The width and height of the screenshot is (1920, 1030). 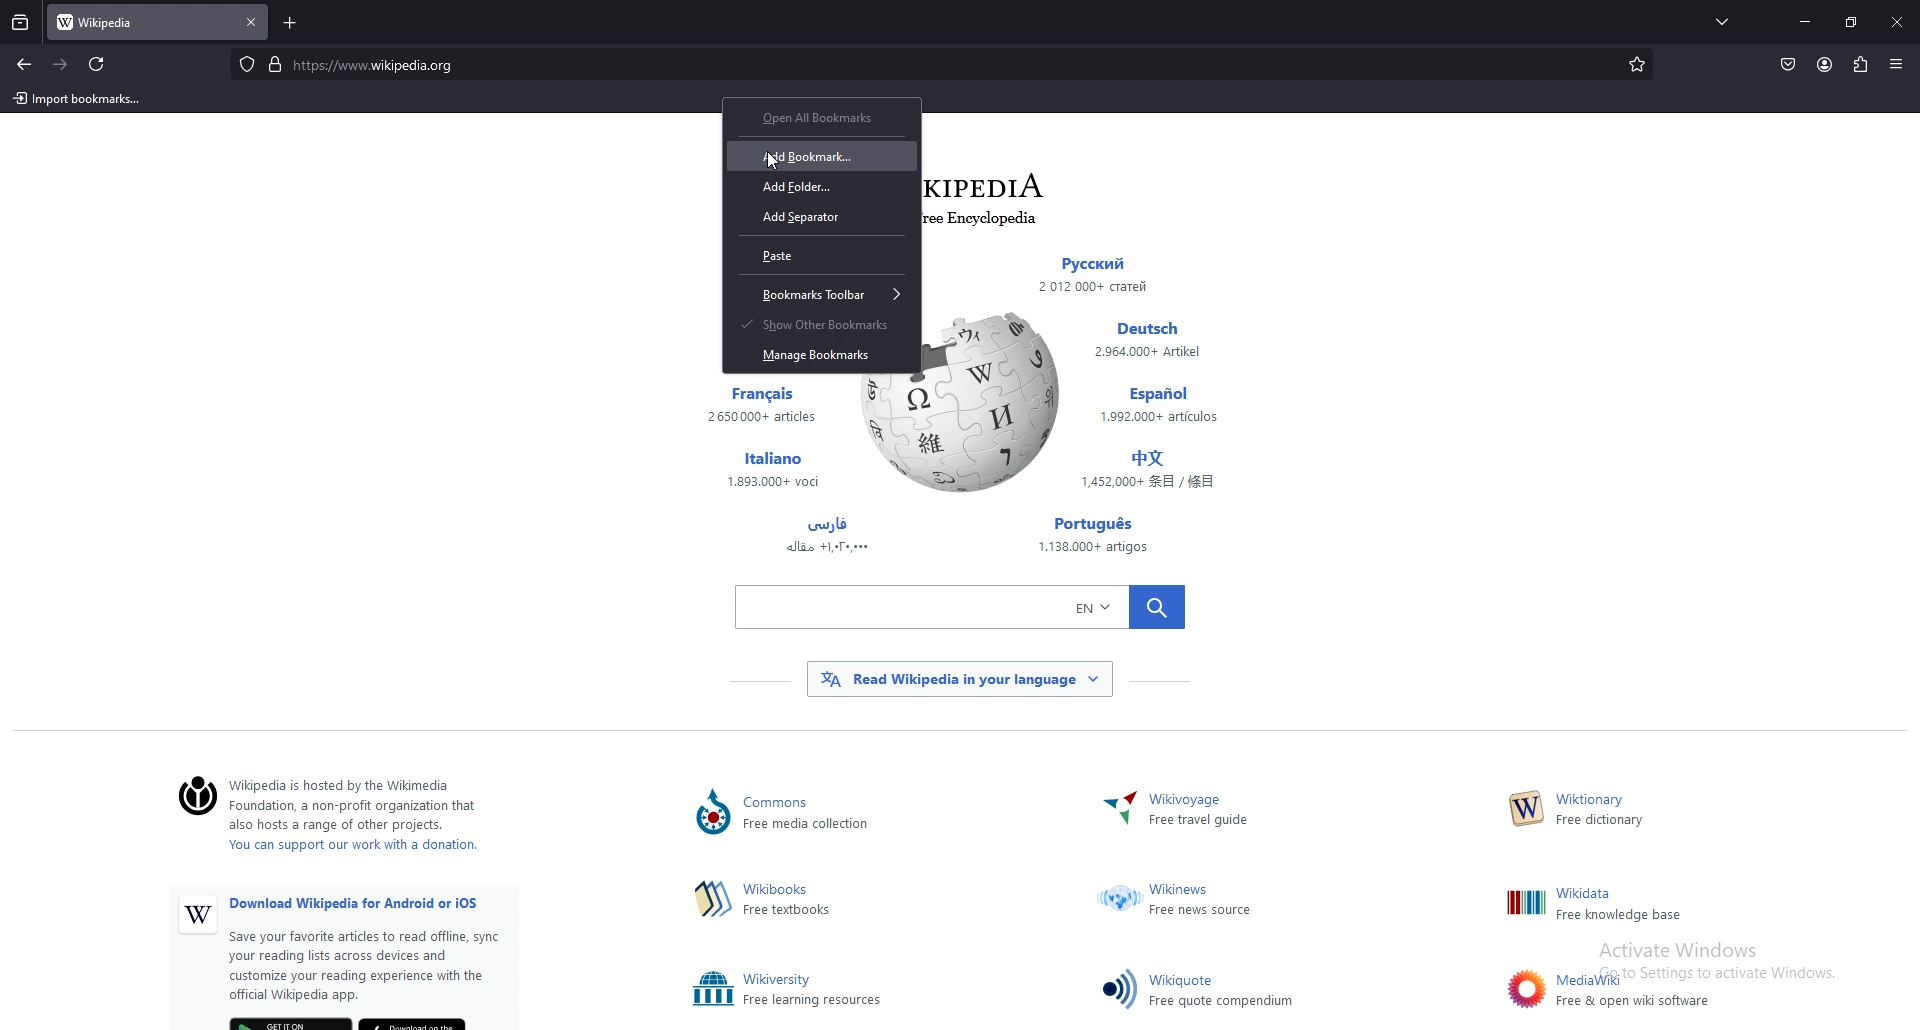 I want to click on digicert verified, so click(x=277, y=63).